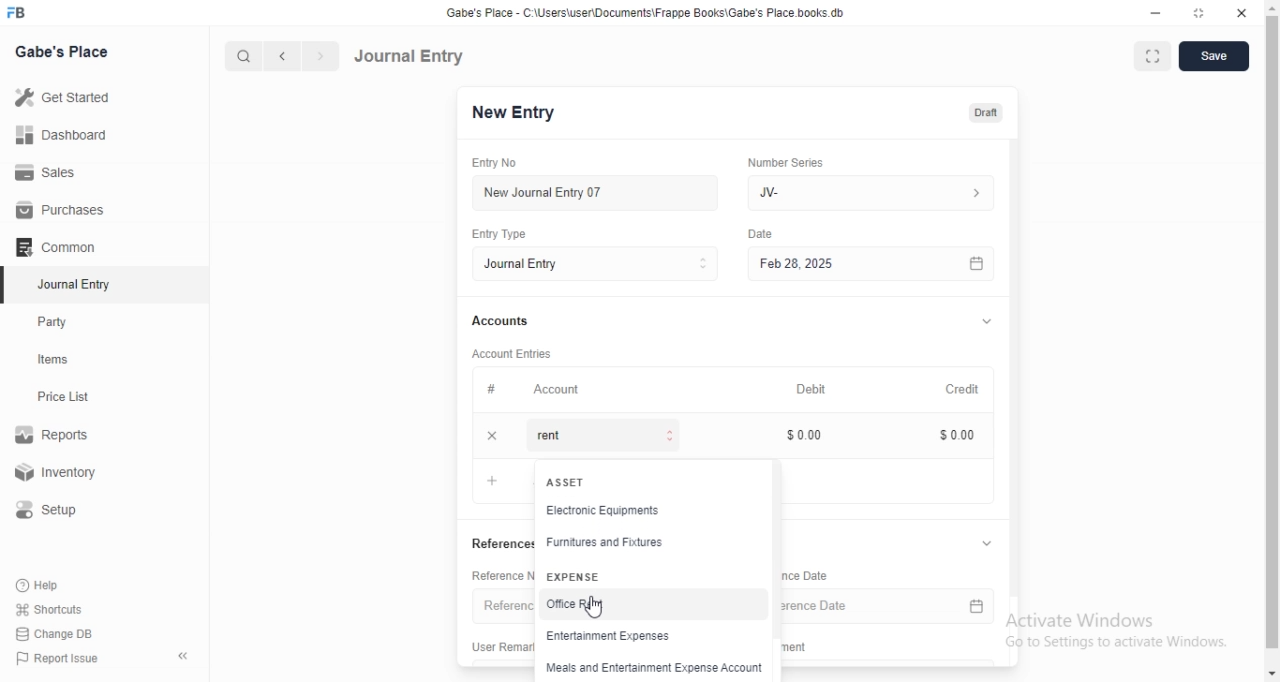 The height and width of the screenshot is (682, 1280). What do you see at coordinates (62, 397) in the screenshot?
I see `Price List` at bounding box center [62, 397].